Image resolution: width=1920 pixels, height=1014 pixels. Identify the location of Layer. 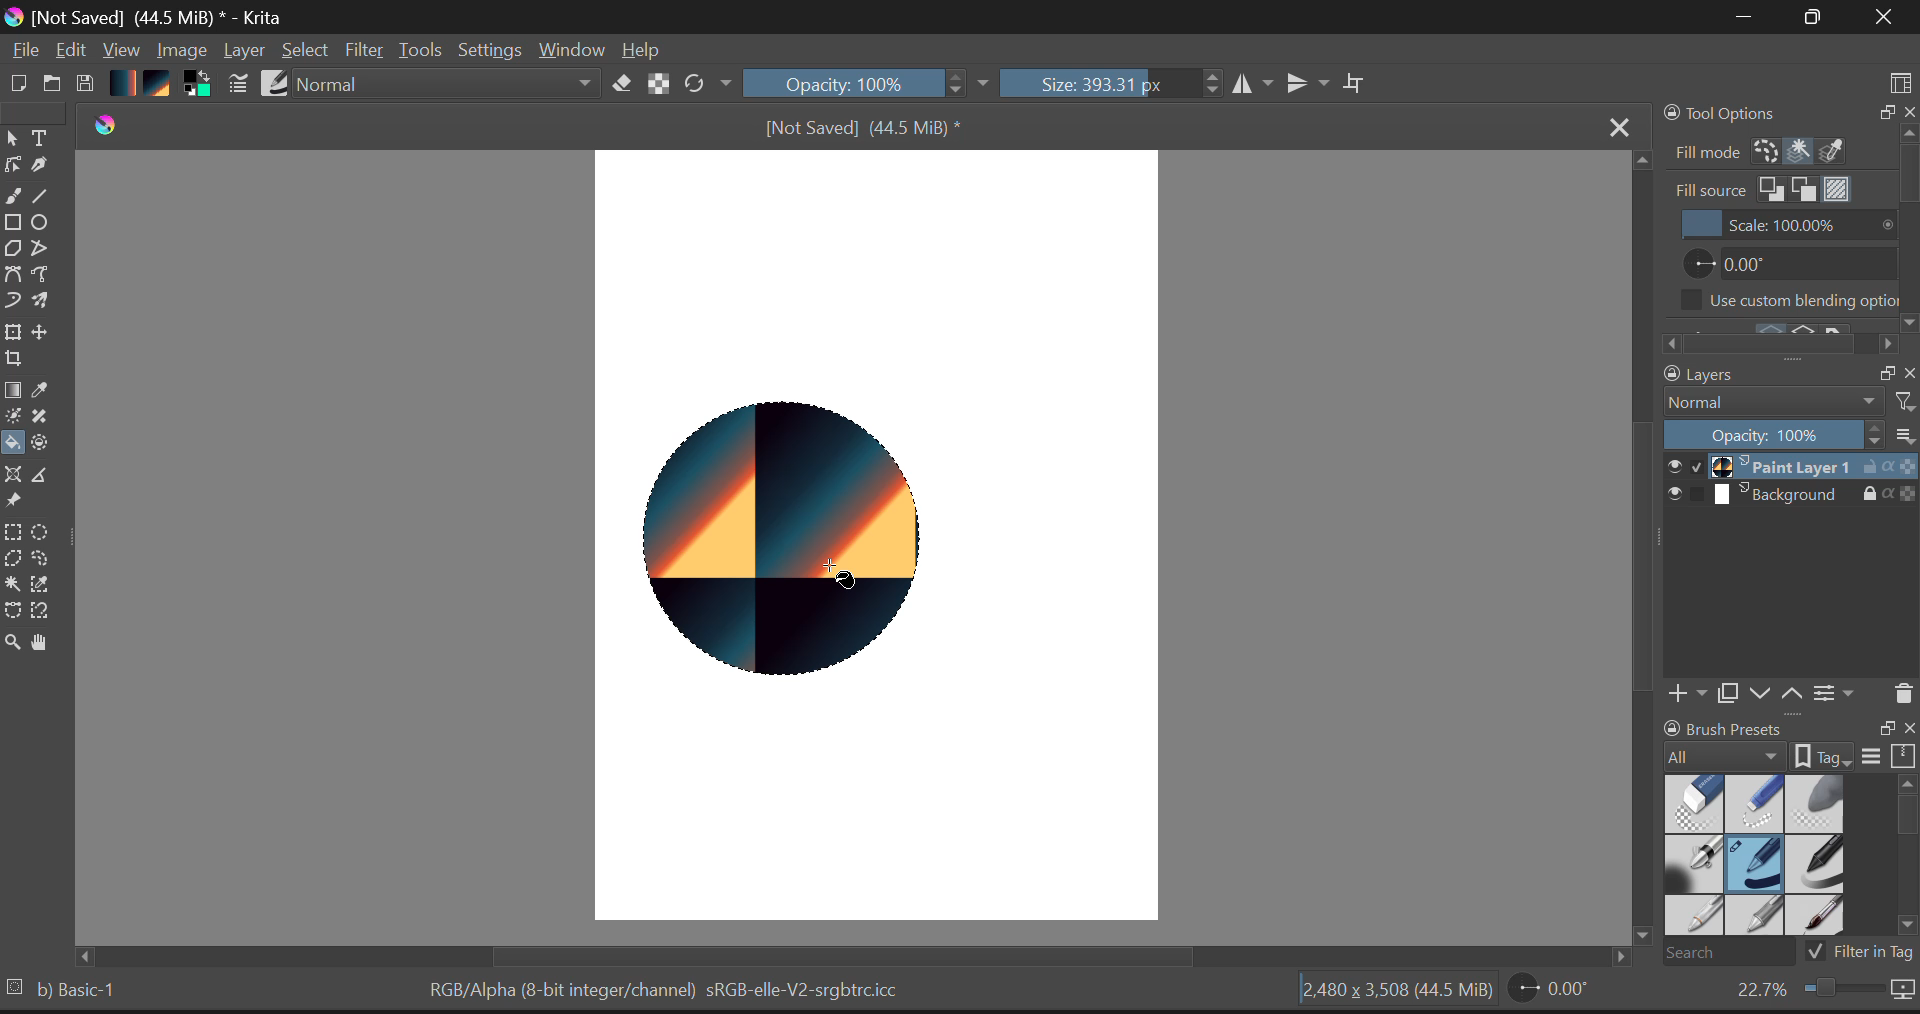
(244, 53).